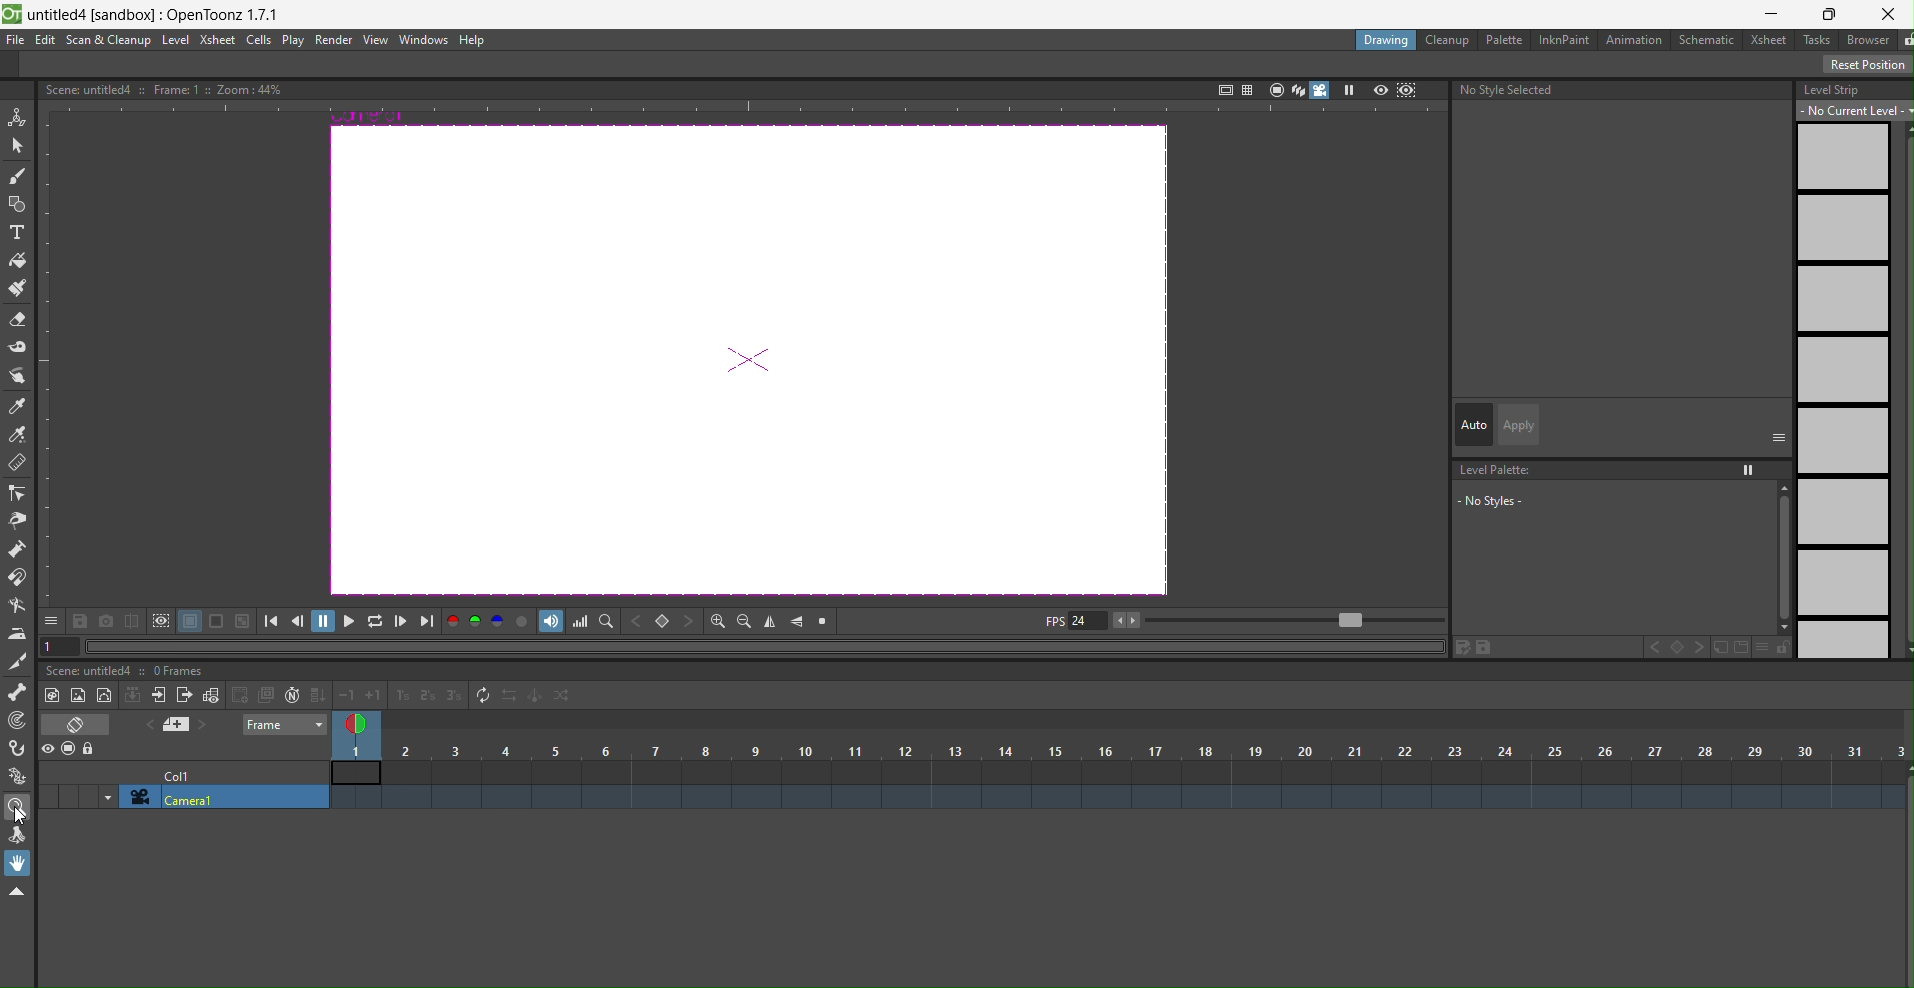 The height and width of the screenshot is (988, 1914). What do you see at coordinates (17, 288) in the screenshot?
I see `paint brush tool` at bounding box center [17, 288].